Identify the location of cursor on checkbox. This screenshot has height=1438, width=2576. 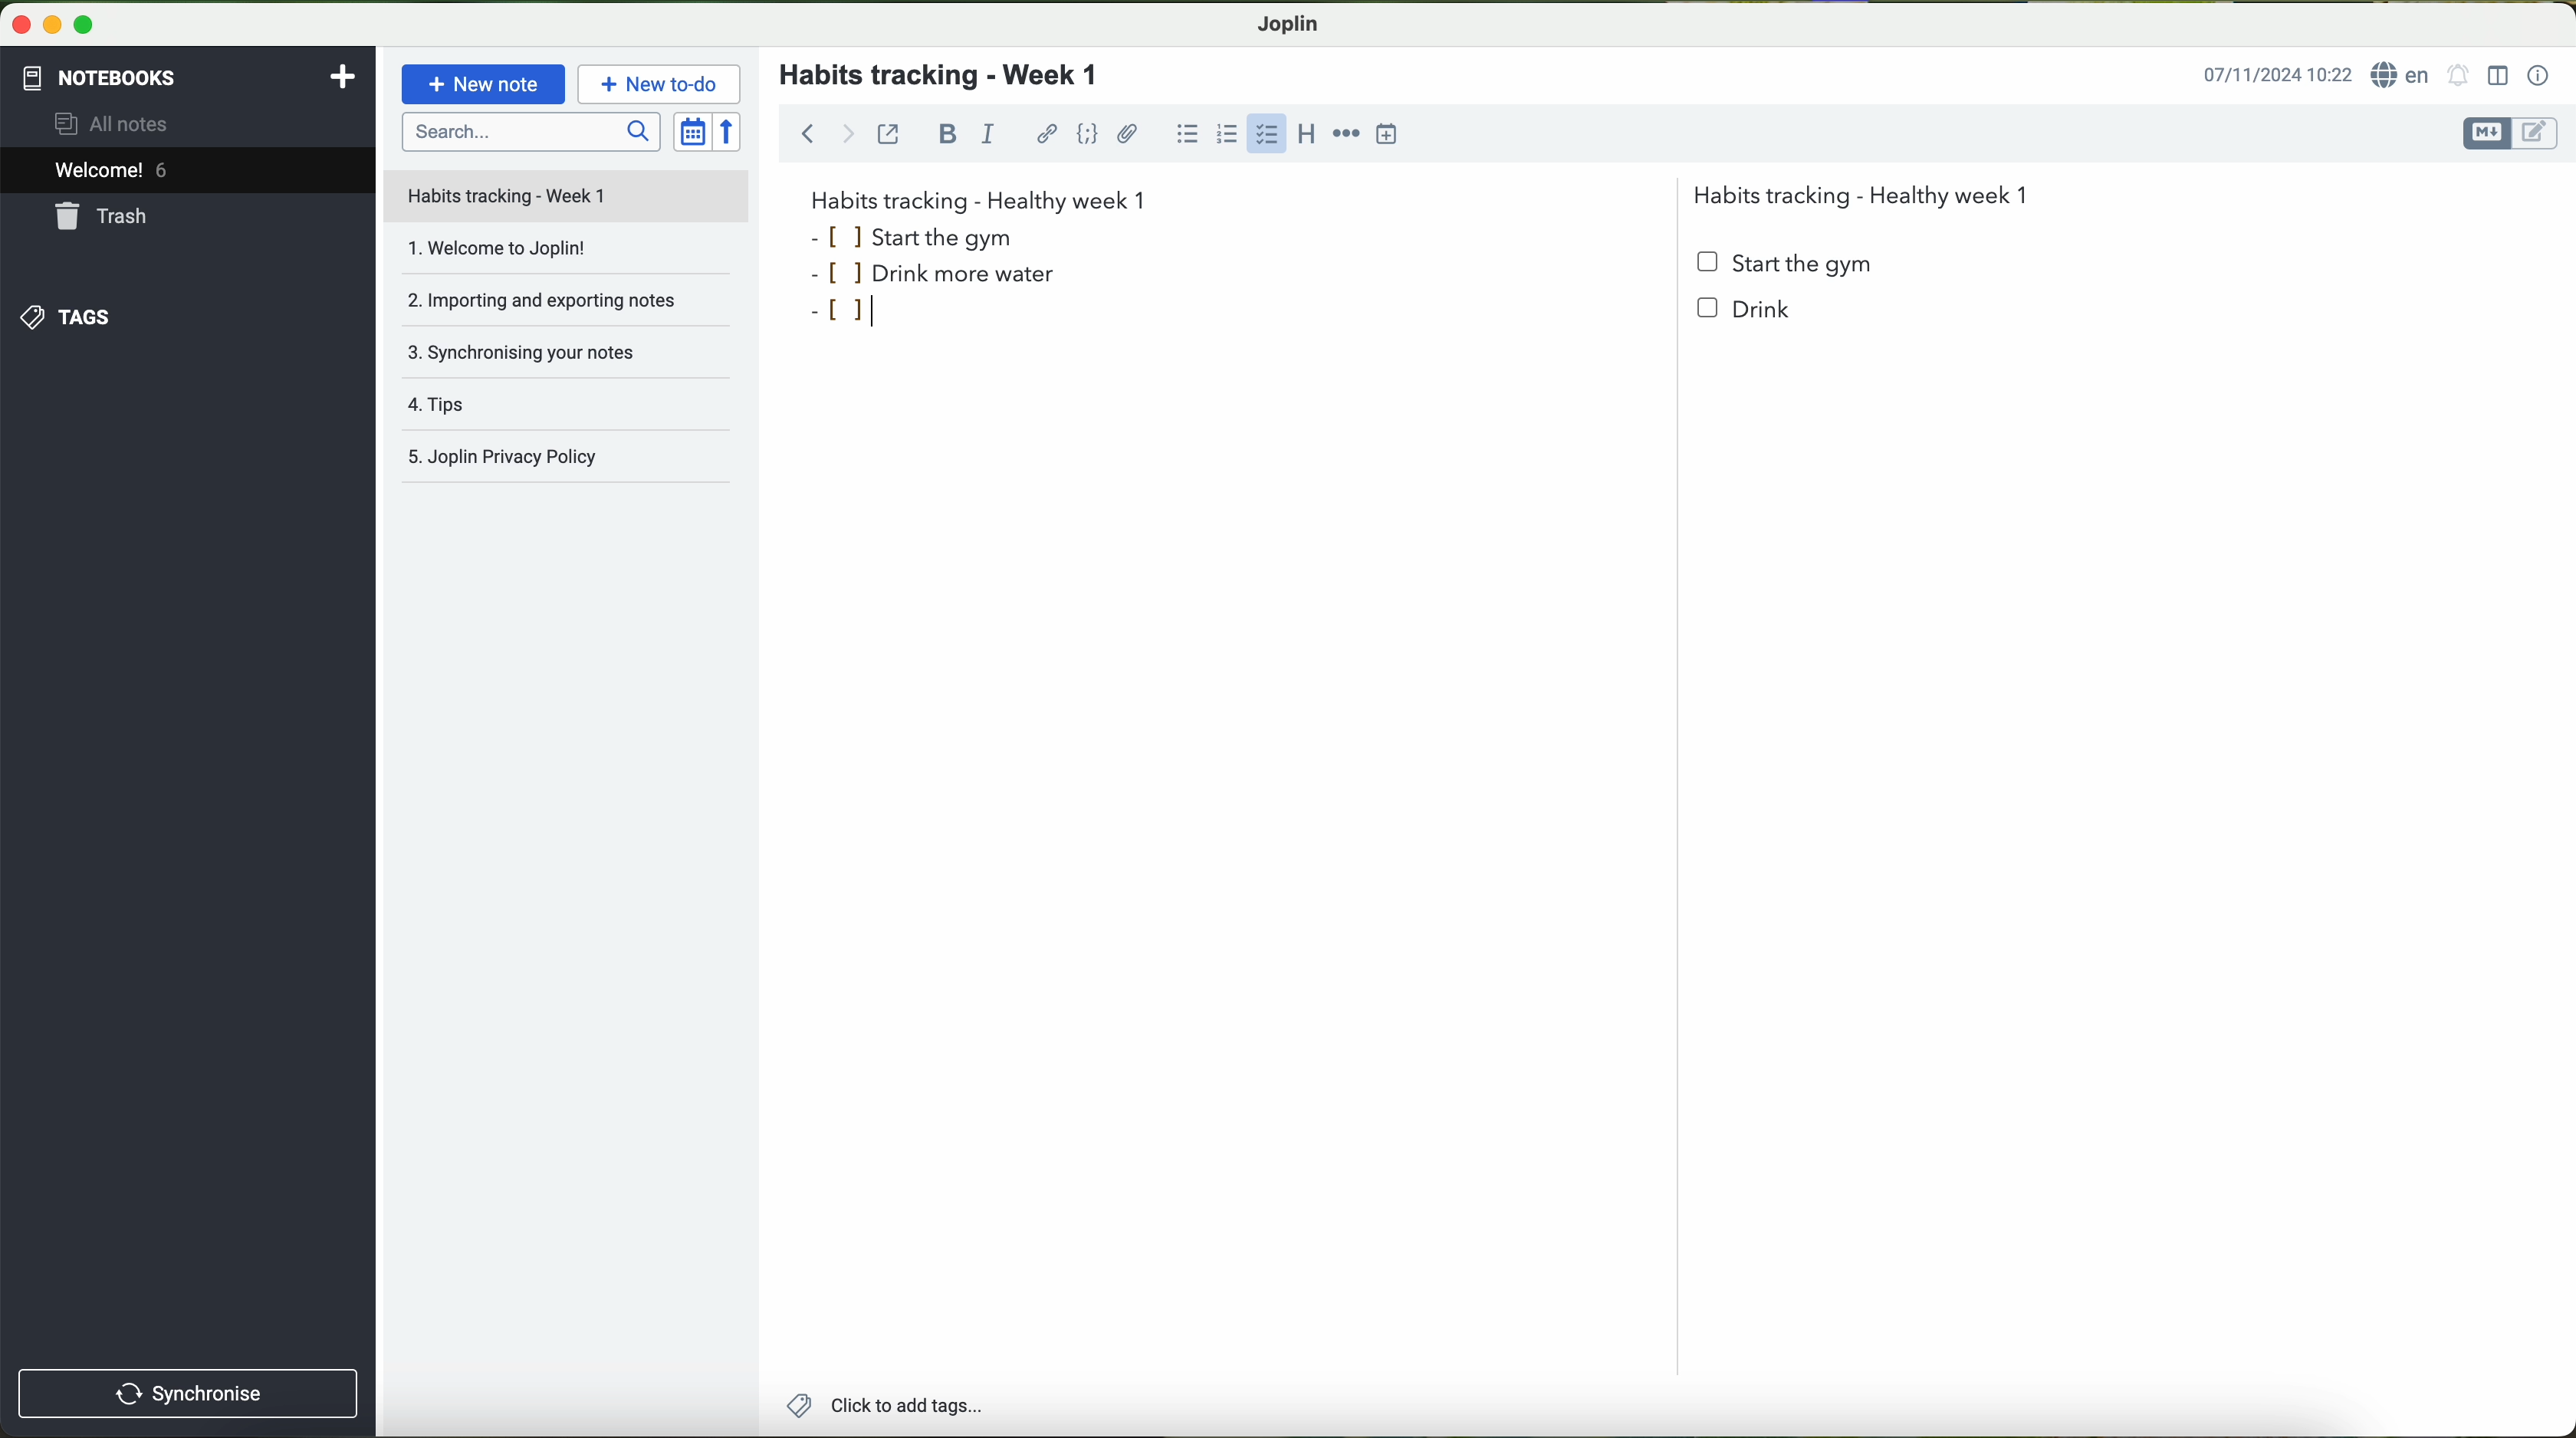
(1269, 139).